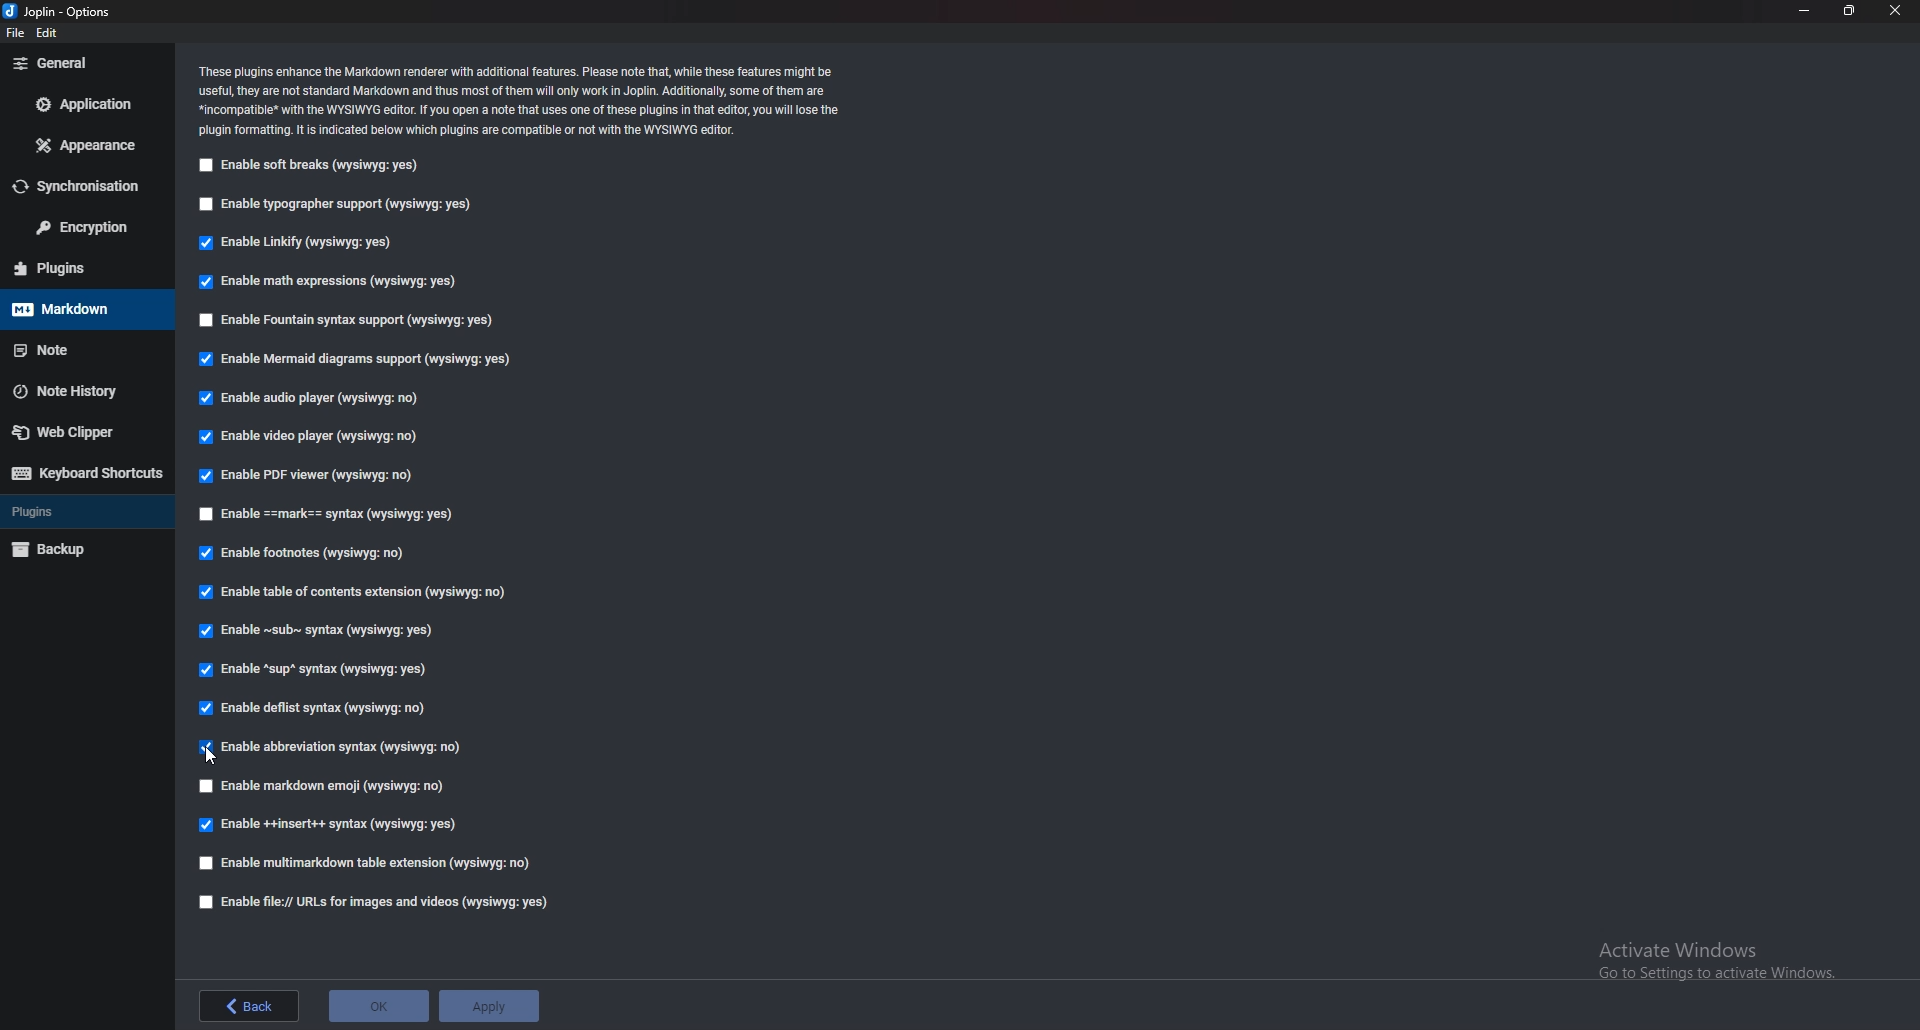 The width and height of the screenshot is (1920, 1030). I want to click on enable PDF viewer, so click(311, 477).